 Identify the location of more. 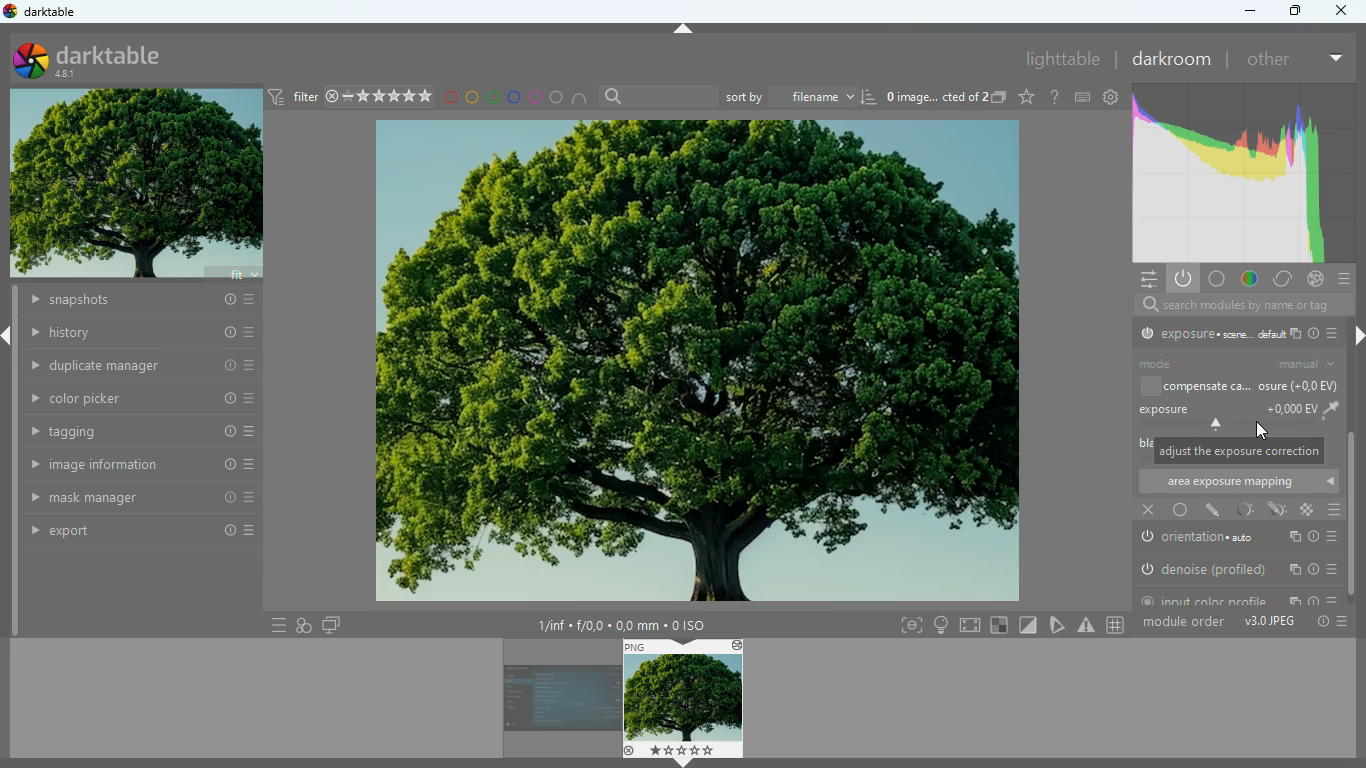
(1335, 59).